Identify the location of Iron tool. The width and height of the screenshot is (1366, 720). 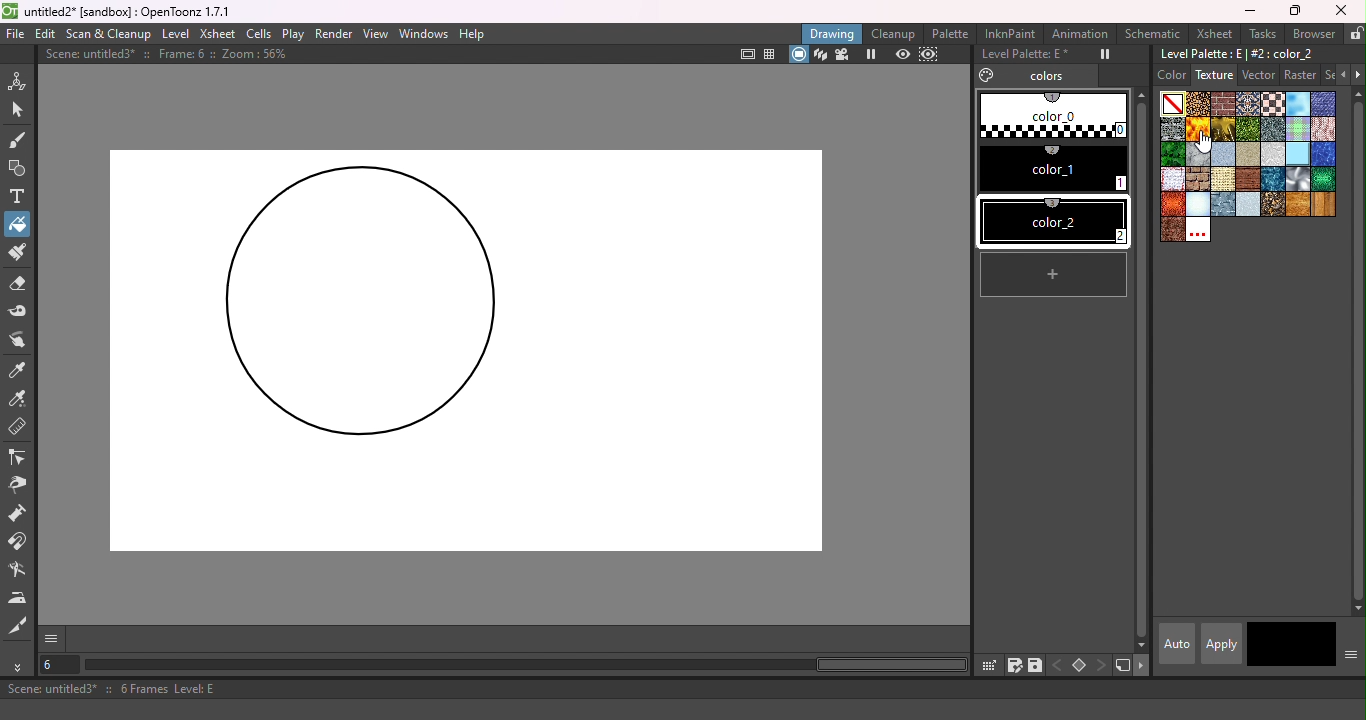
(20, 598).